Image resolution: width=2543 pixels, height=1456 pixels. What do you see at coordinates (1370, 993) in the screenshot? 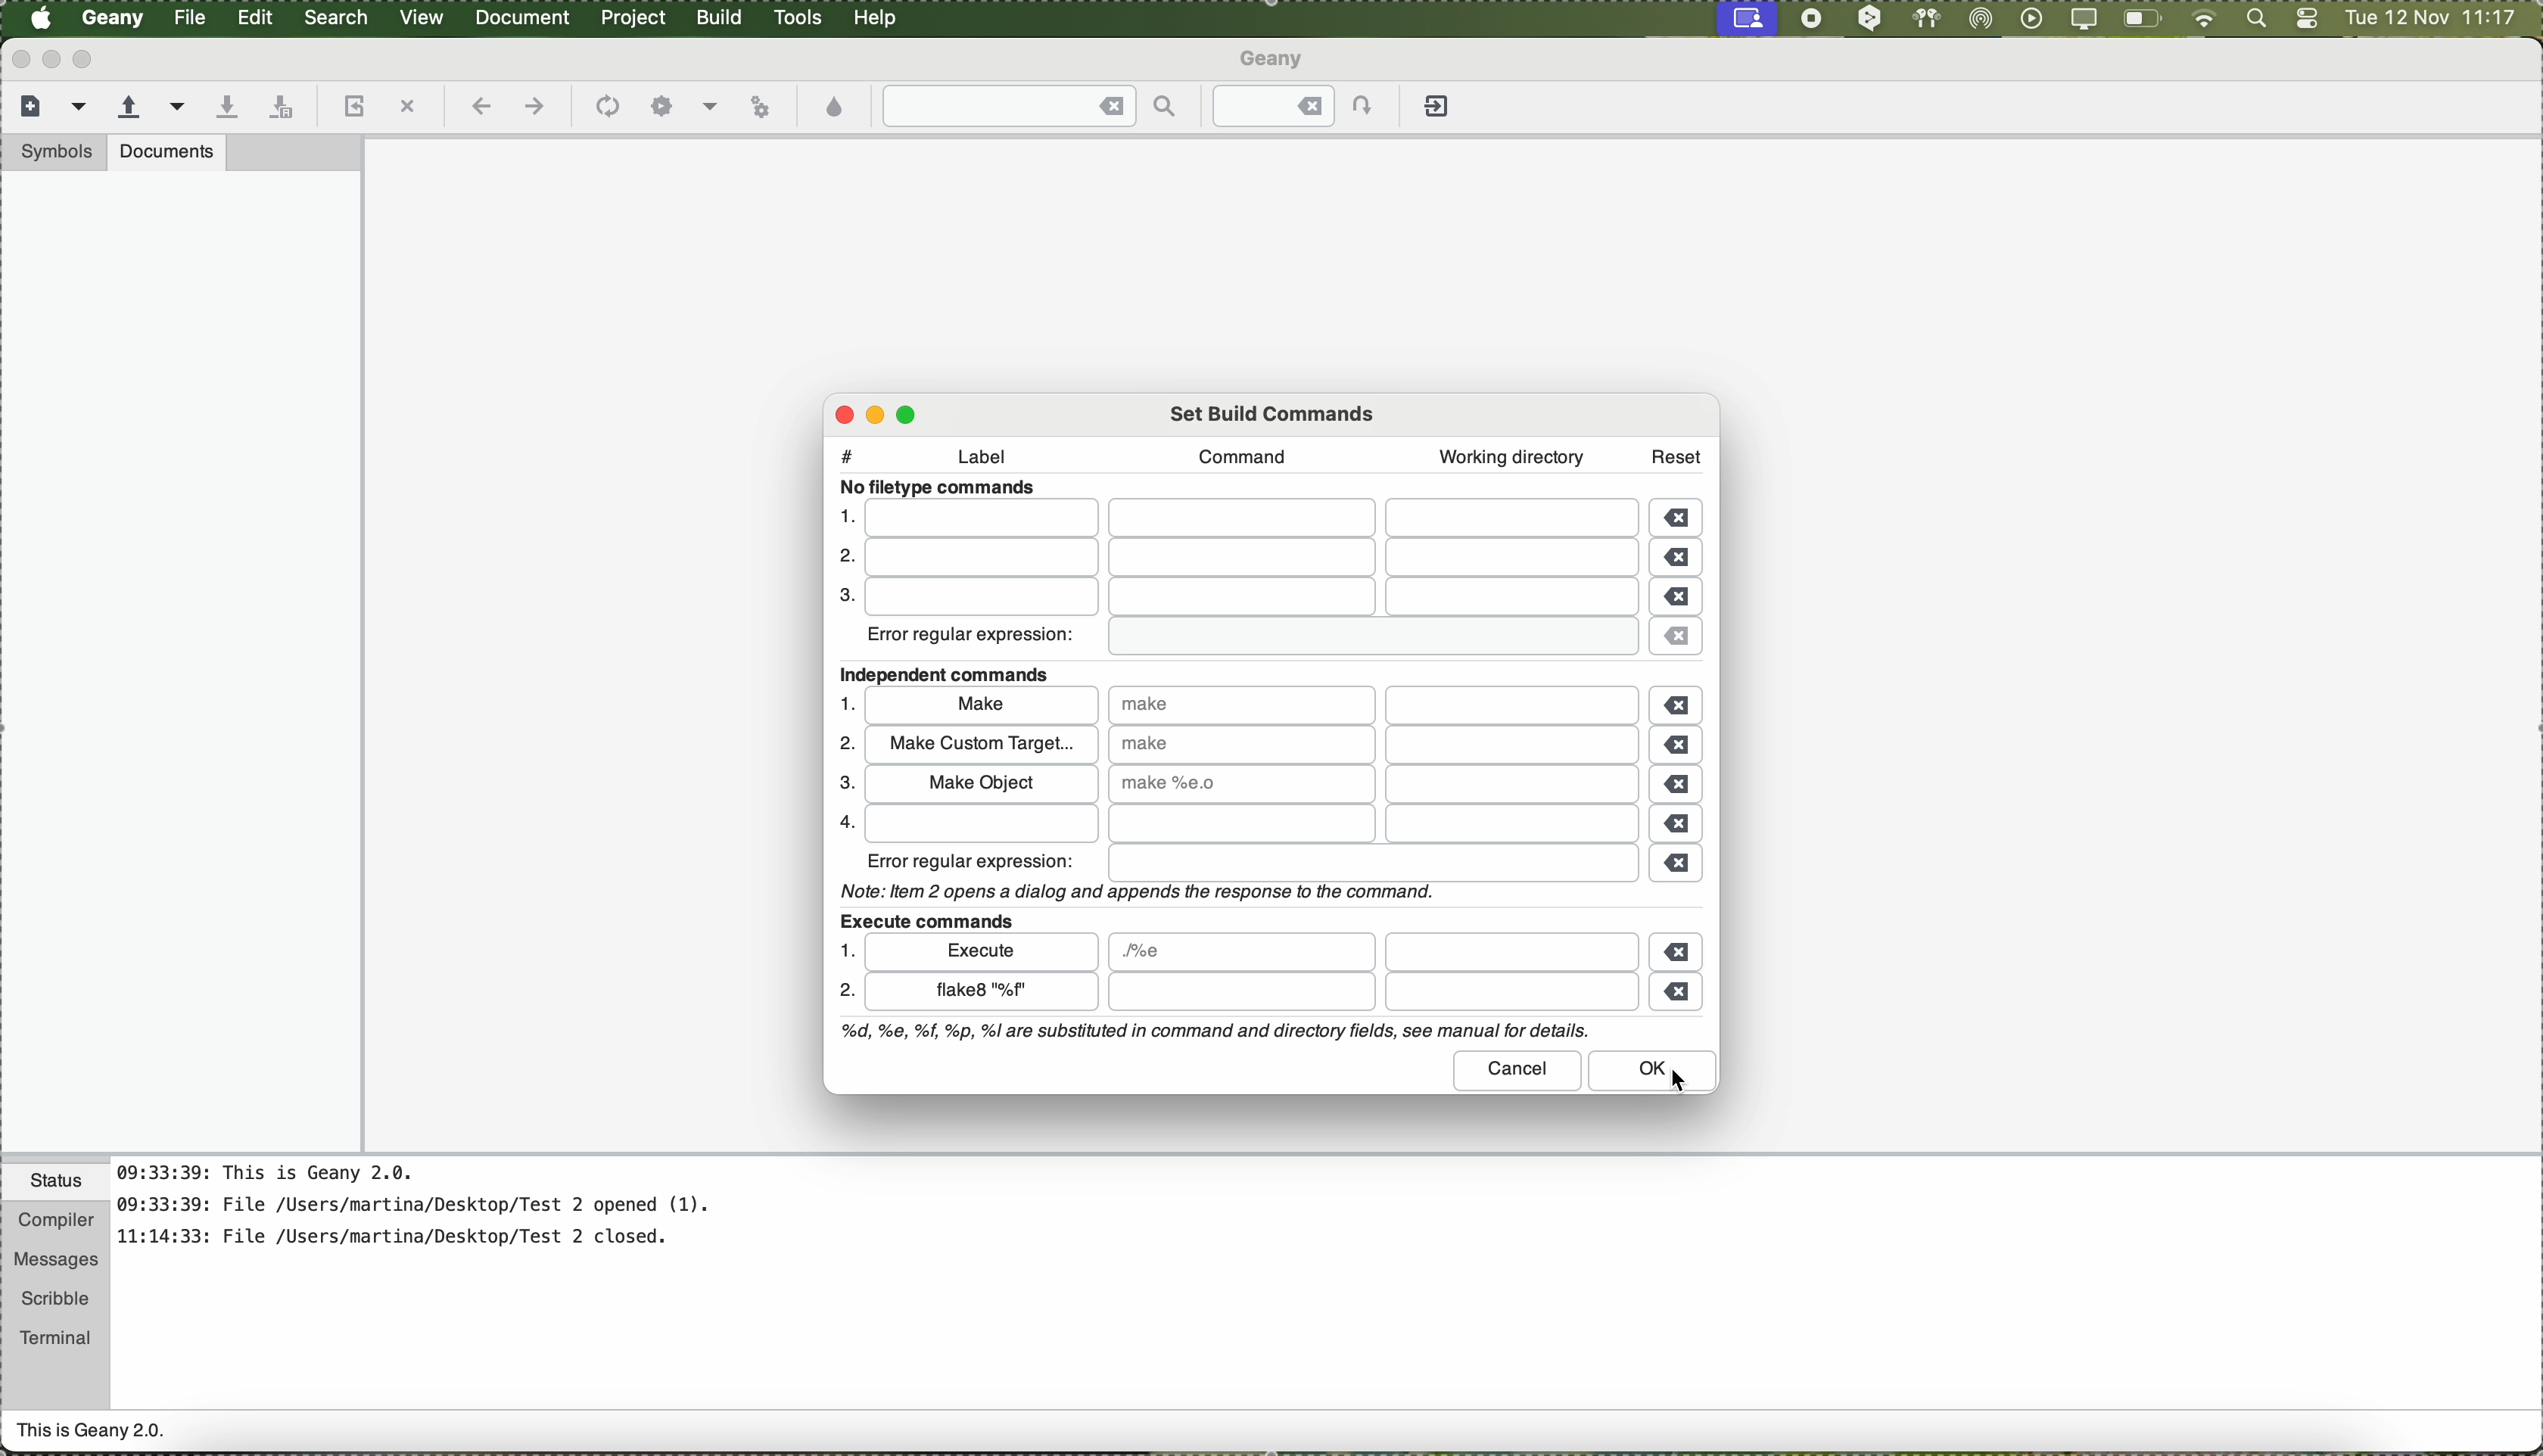
I see `file` at bounding box center [1370, 993].